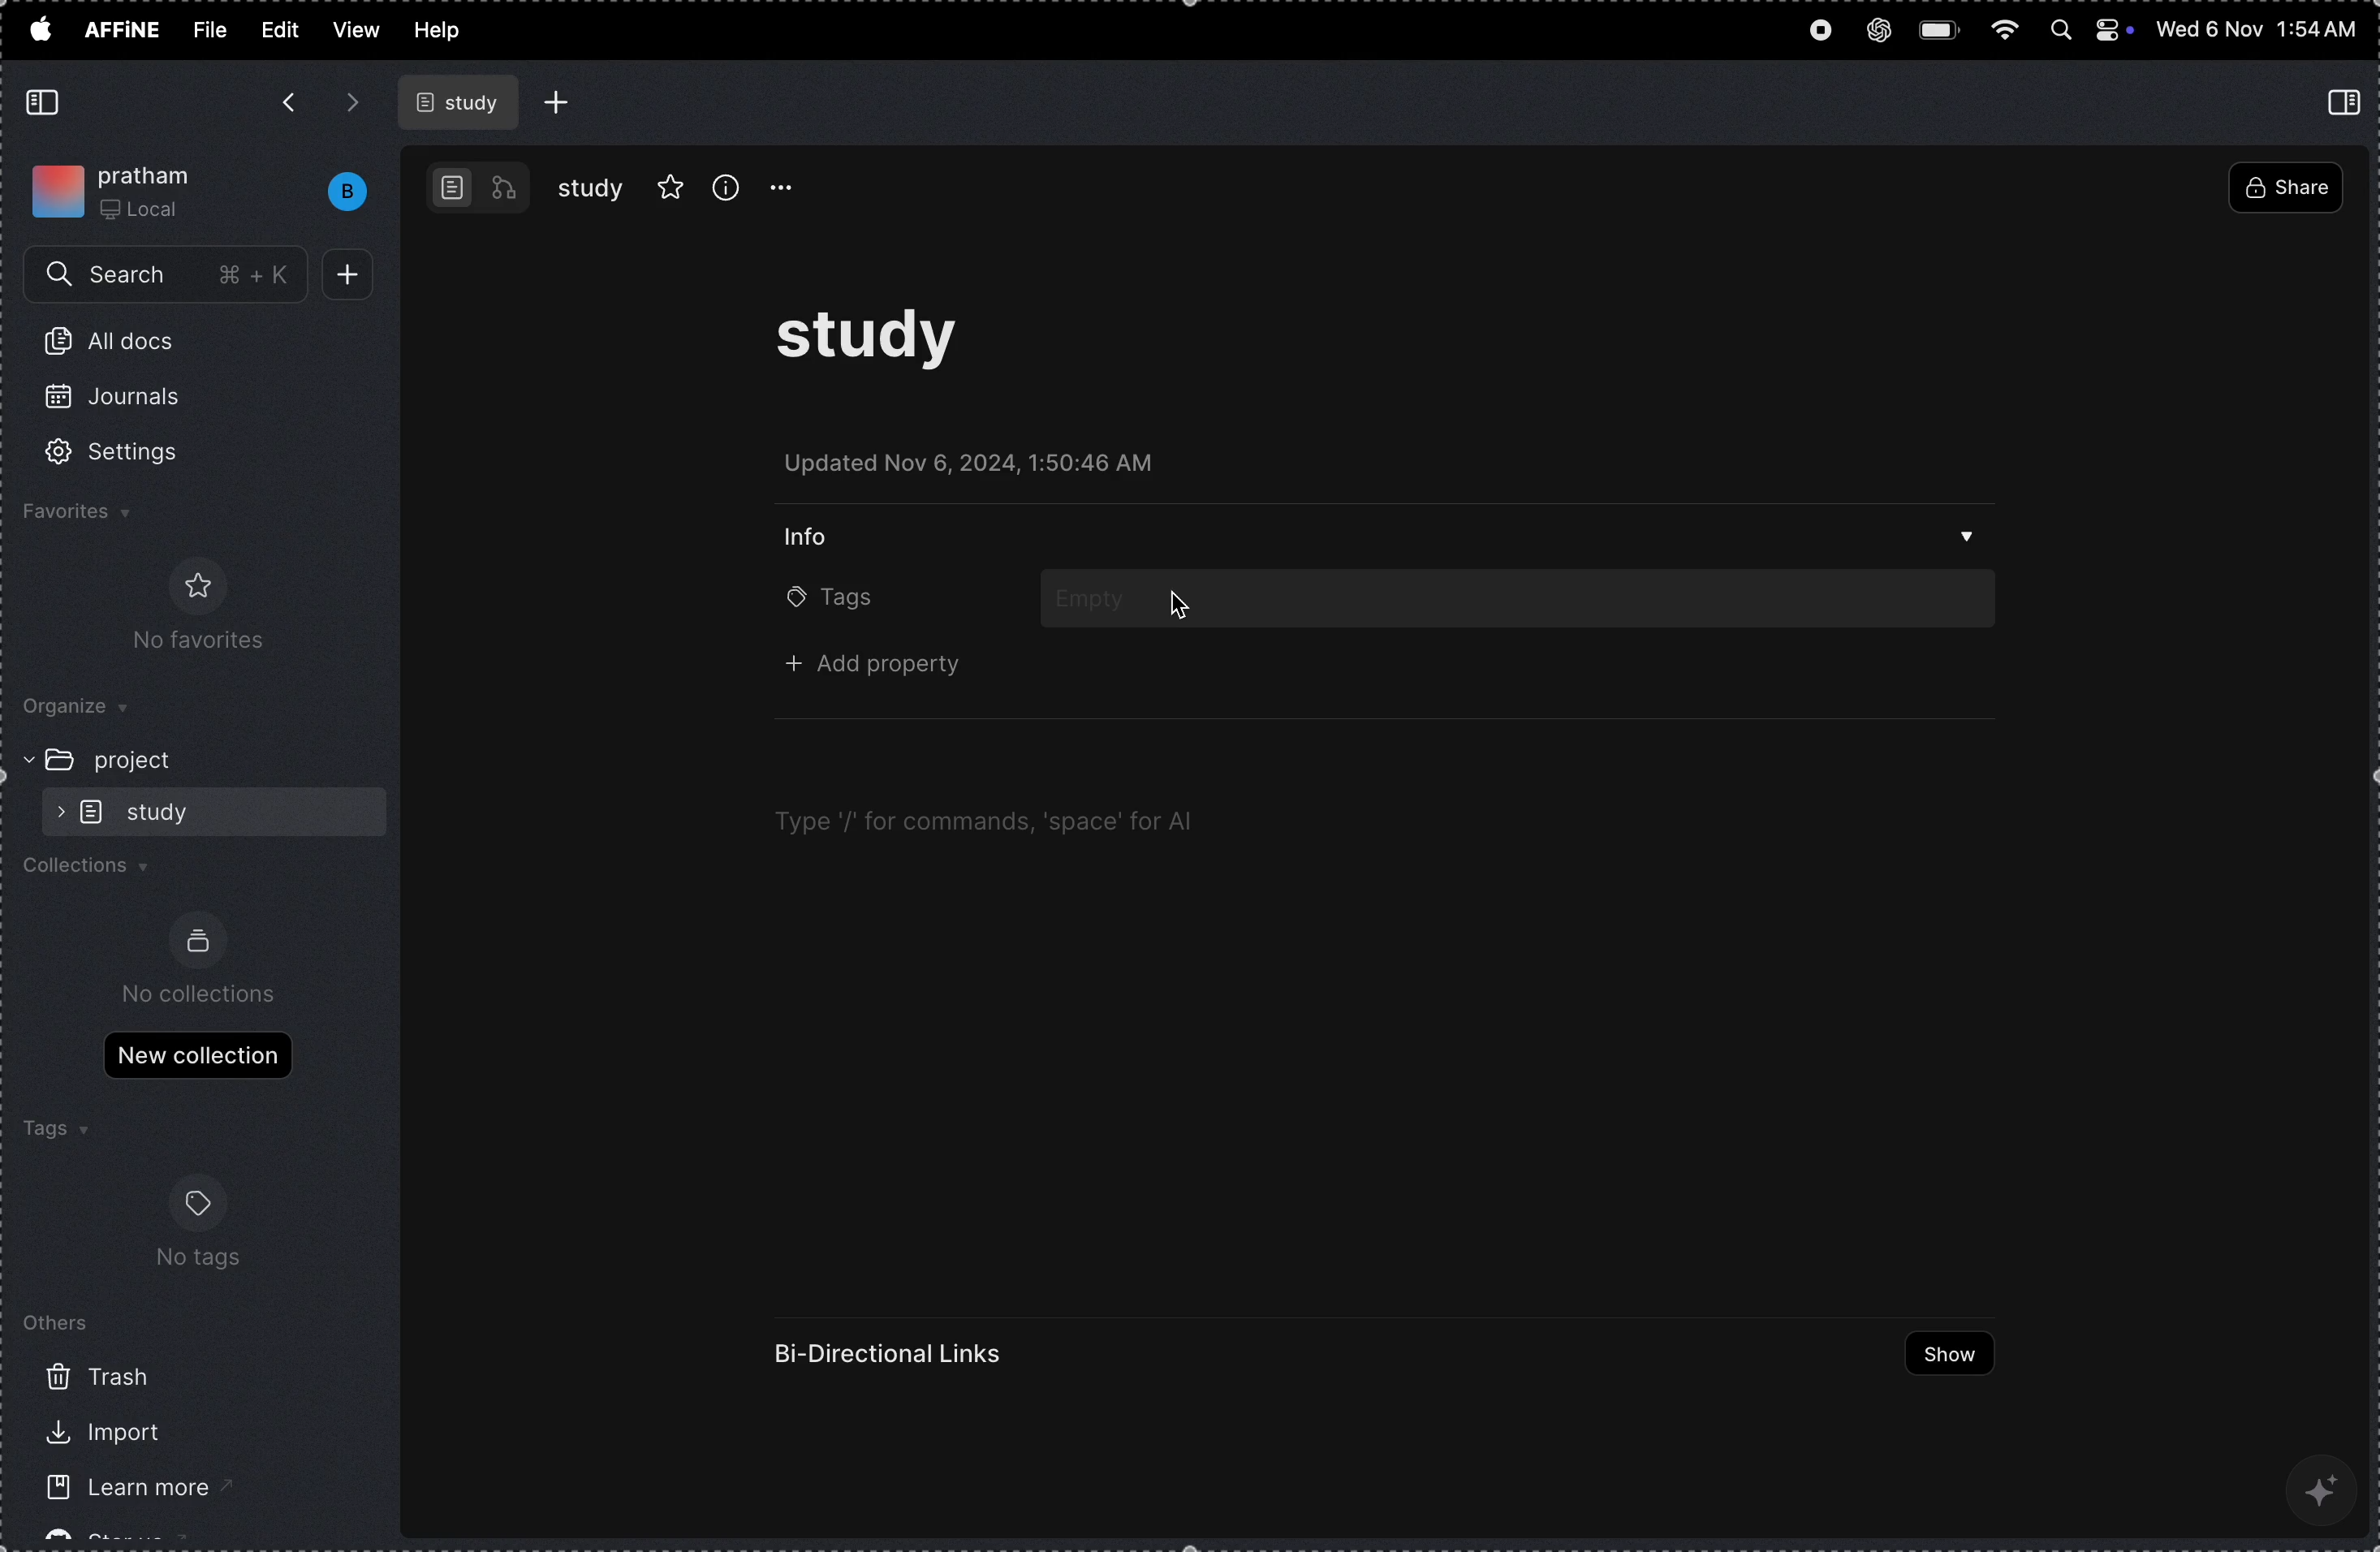 Image resolution: width=2380 pixels, height=1552 pixels. What do you see at coordinates (1942, 27) in the screenshot?
I see `battery` at bounding box center [1942, 27].